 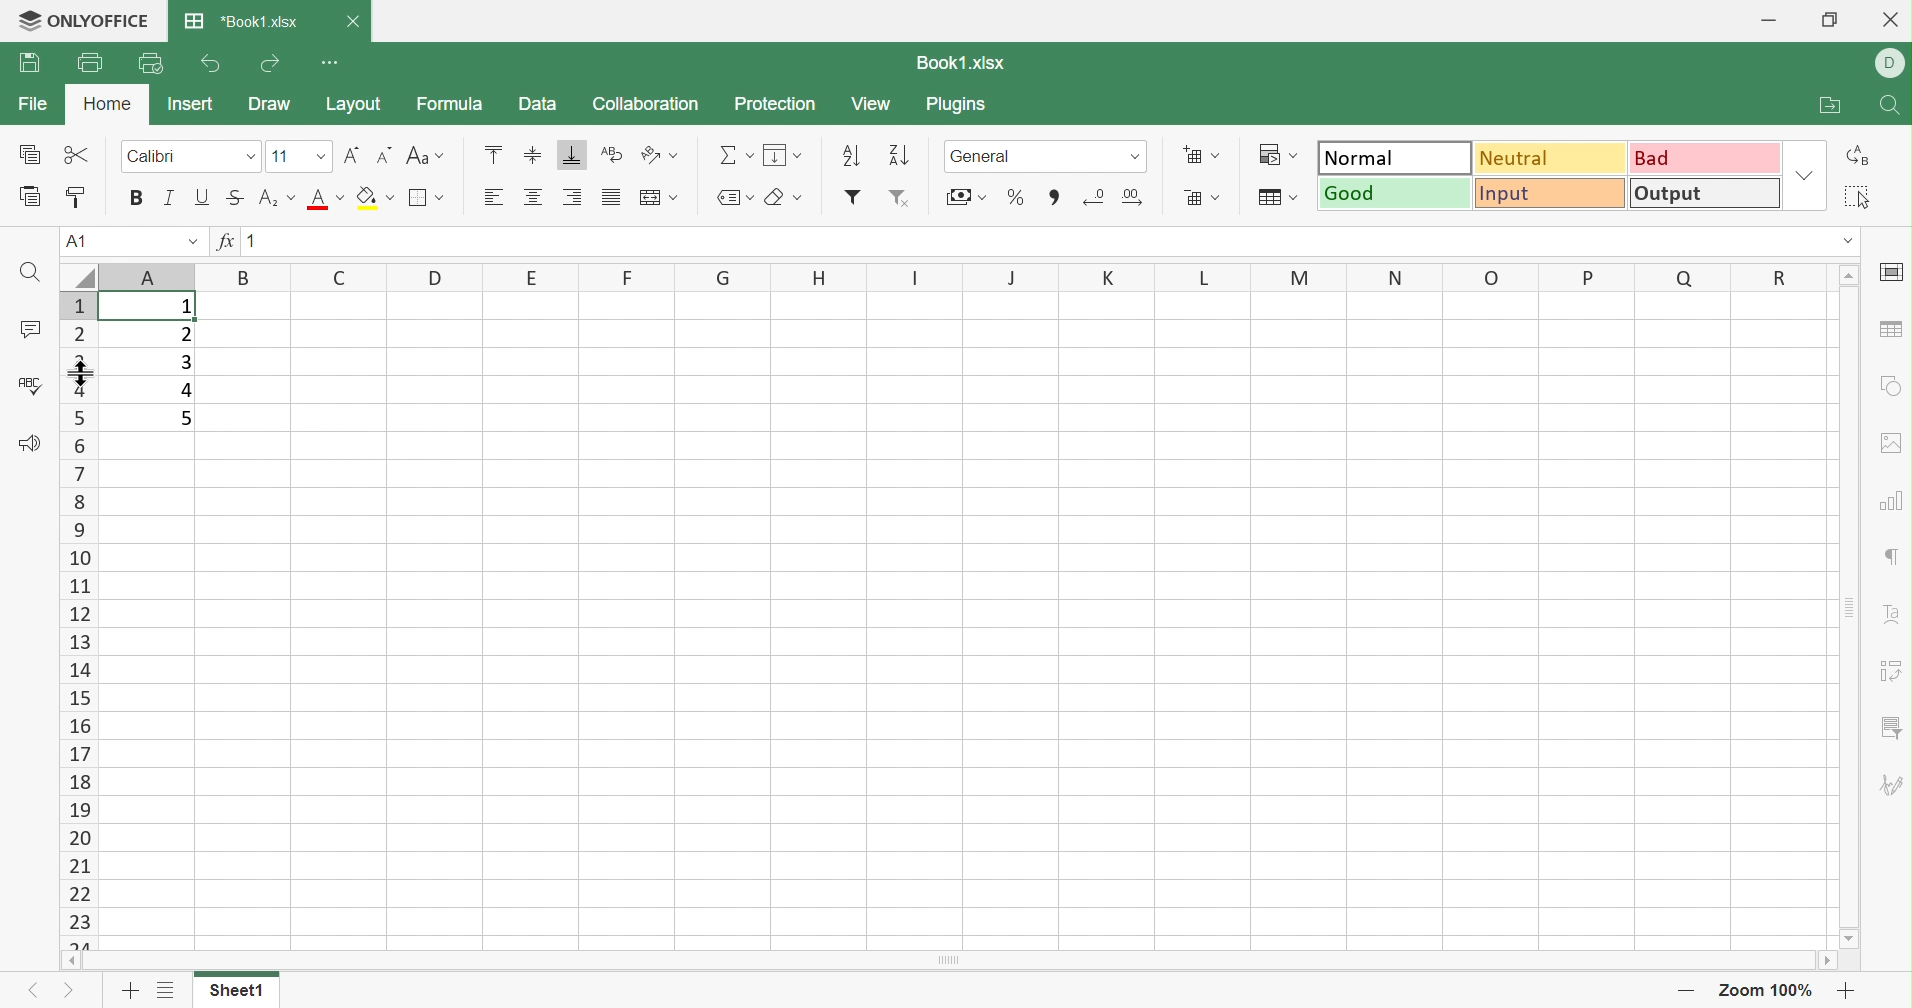 I want to click on Find, so click(x=34, y=276).